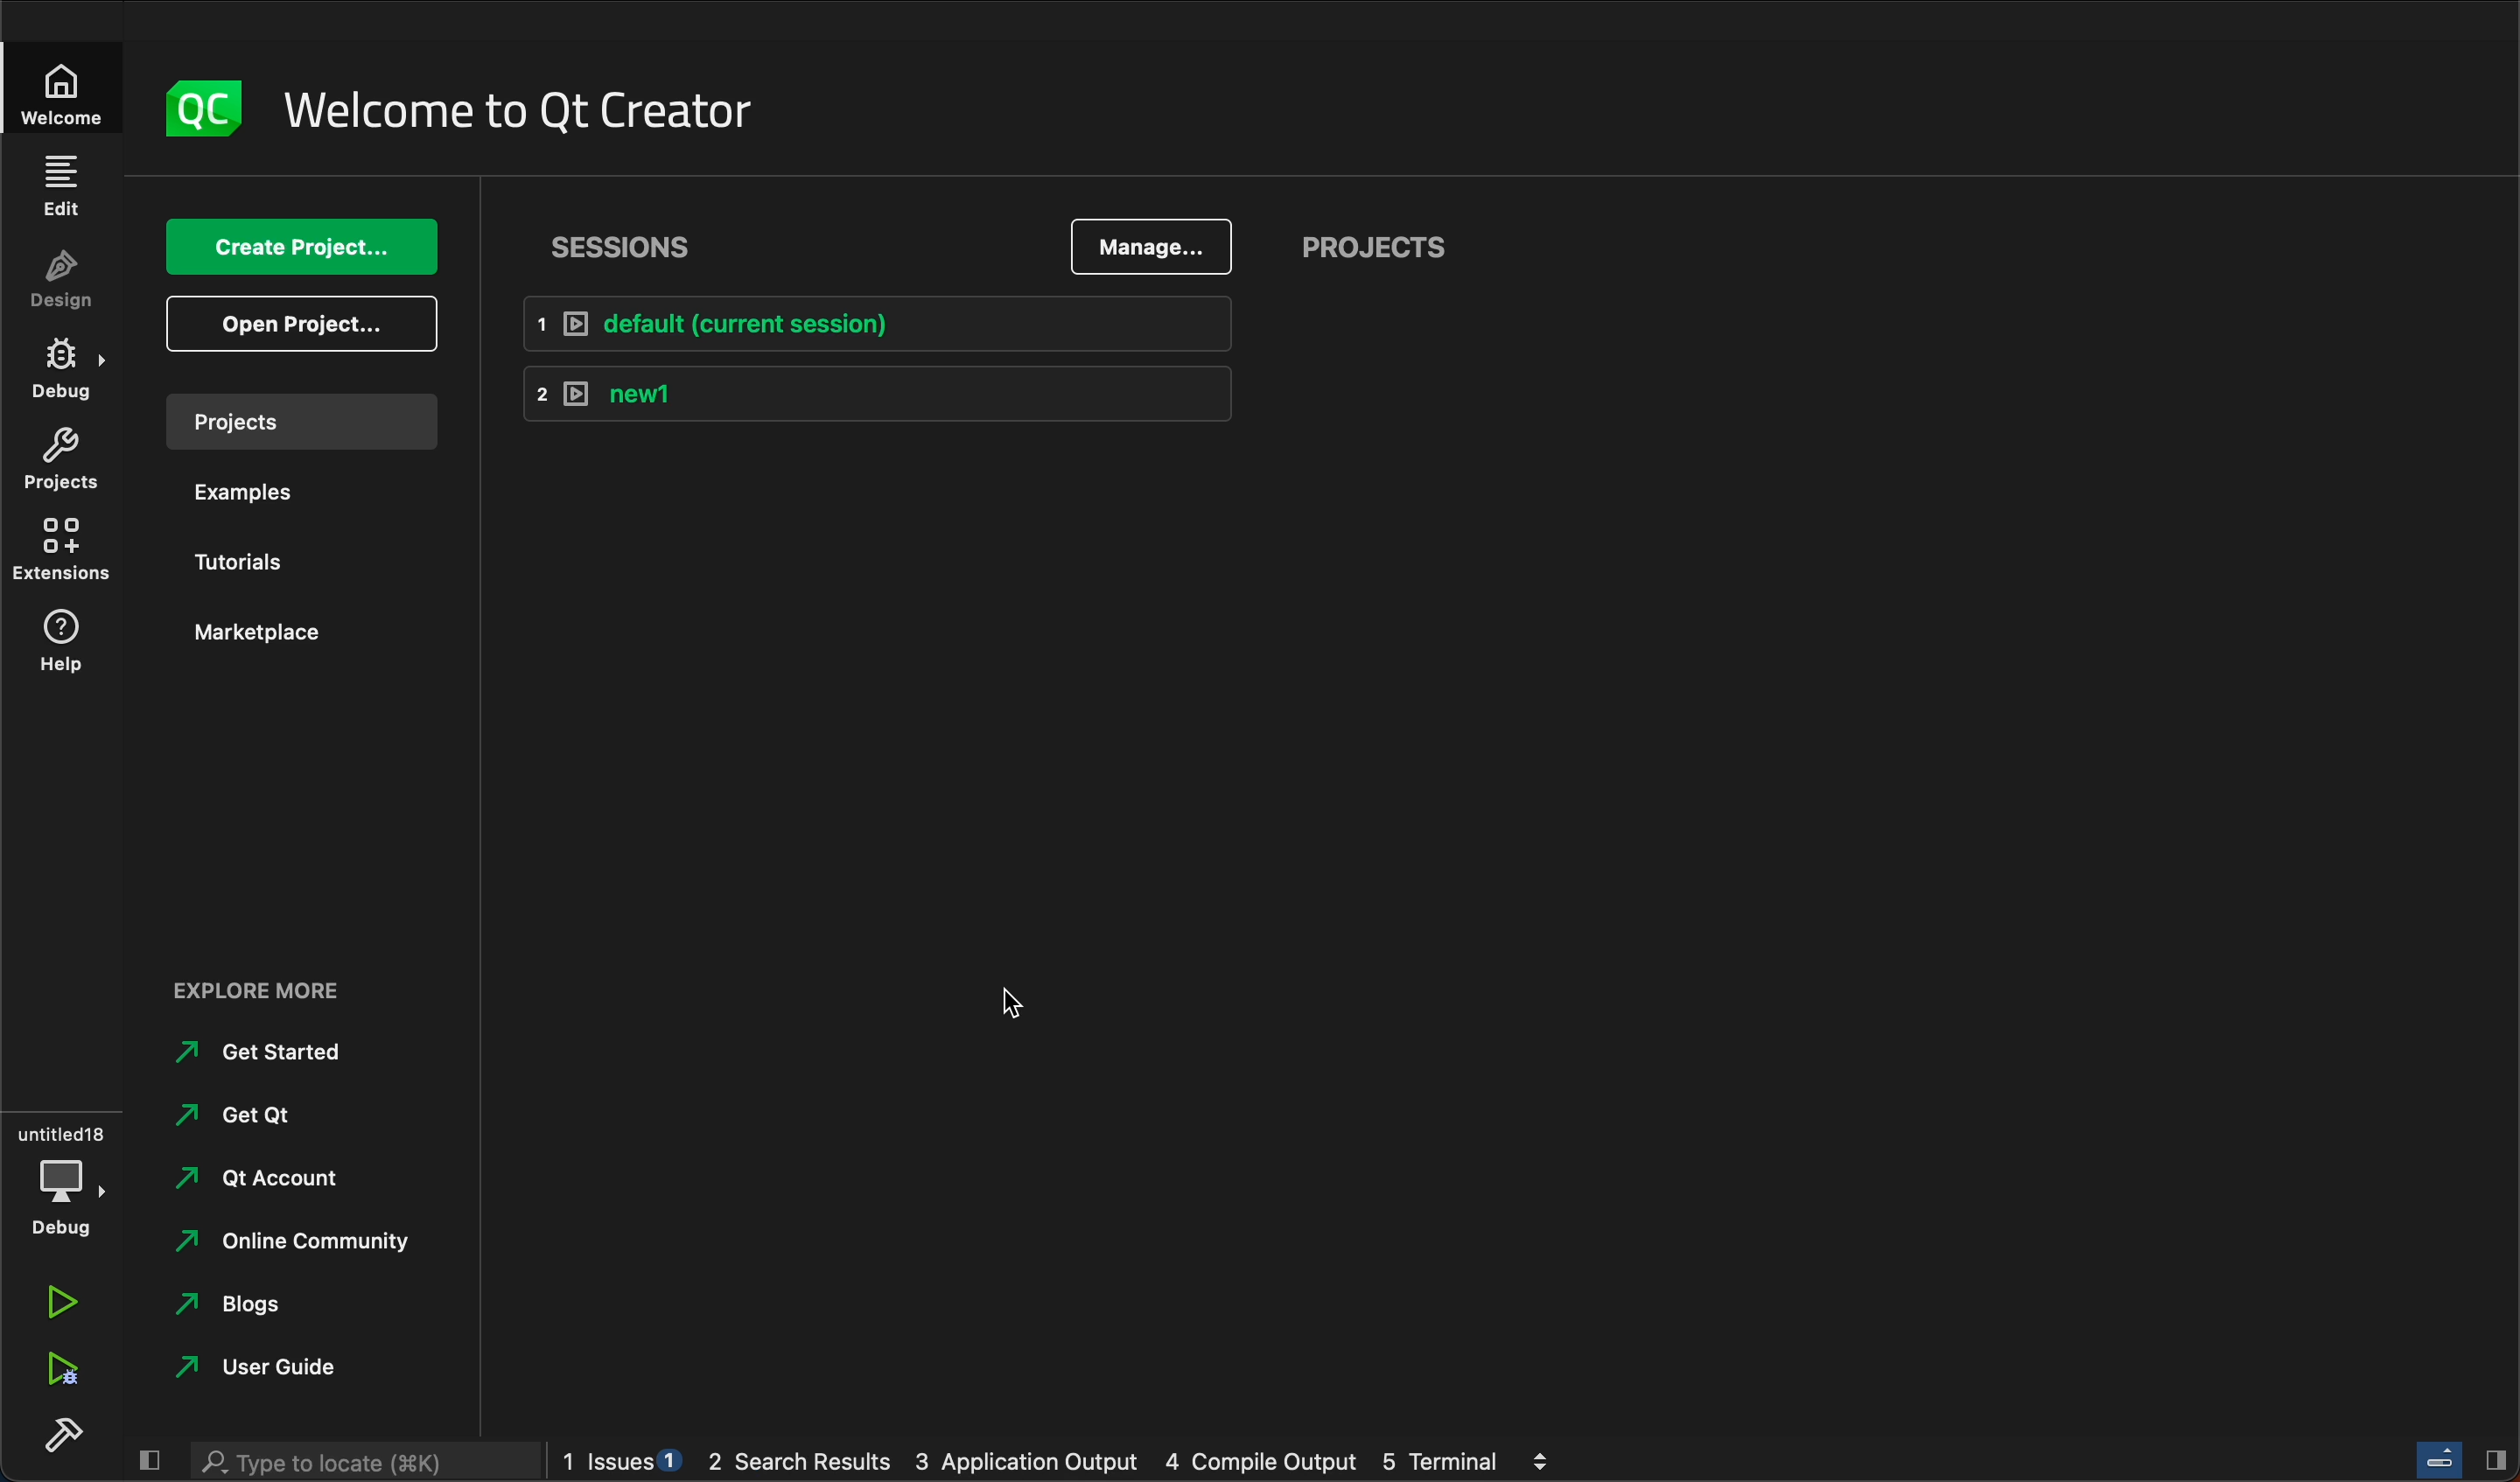 The height and width of the screenshot is (1482, 2520). Describe the element at coordinates (366, 1461) in the screenshot. I see `search bar` at that location.